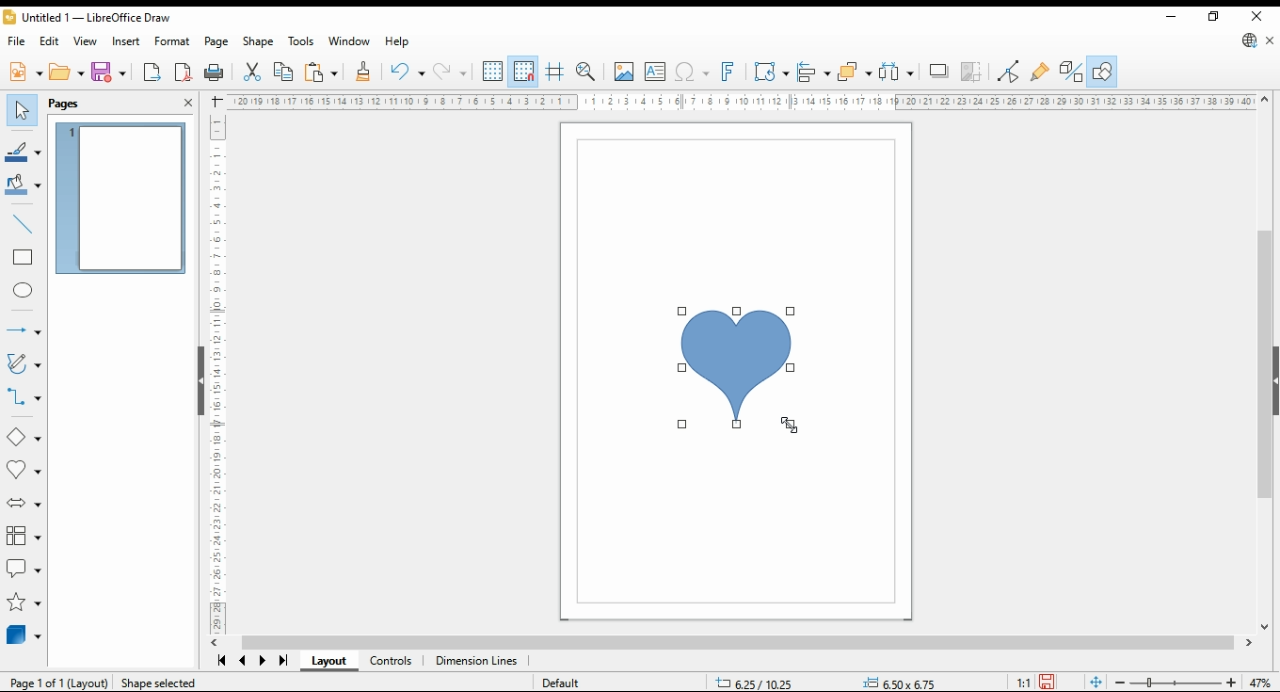  I want to click on status, so click(822, 682).